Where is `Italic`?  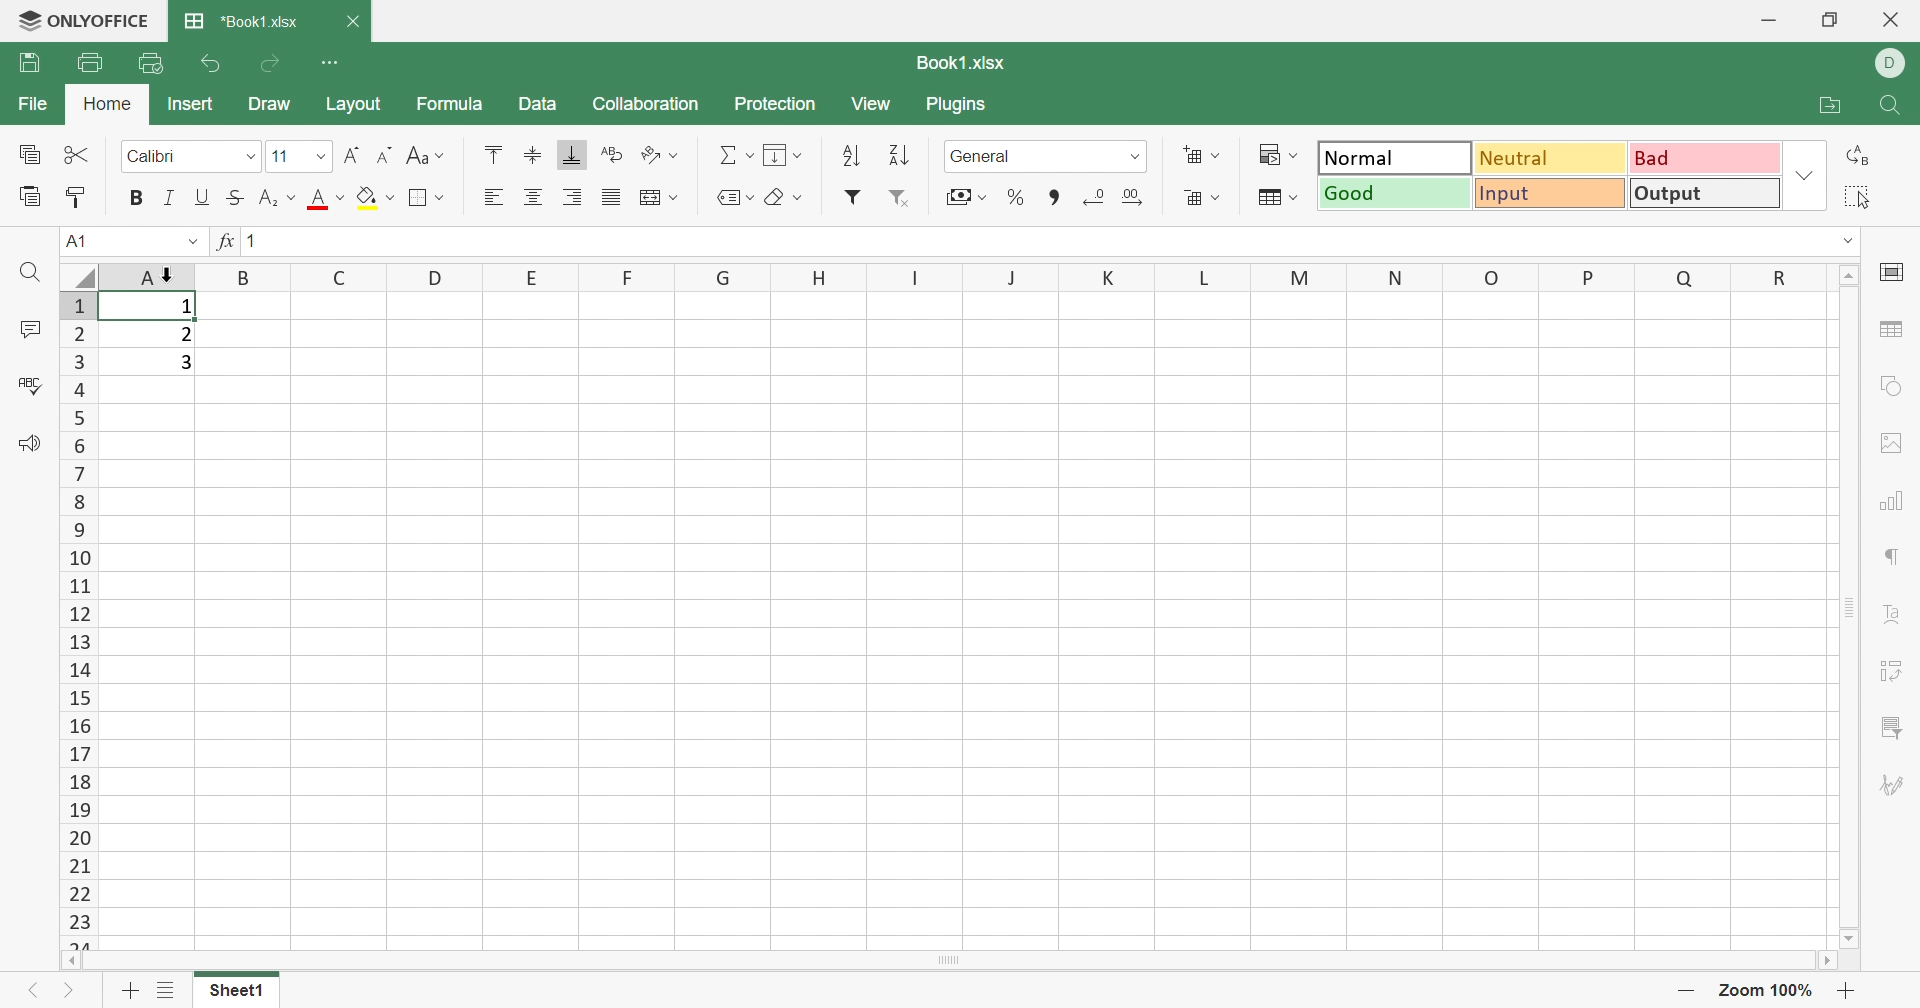 Italic is located at coordinates (167, 198).